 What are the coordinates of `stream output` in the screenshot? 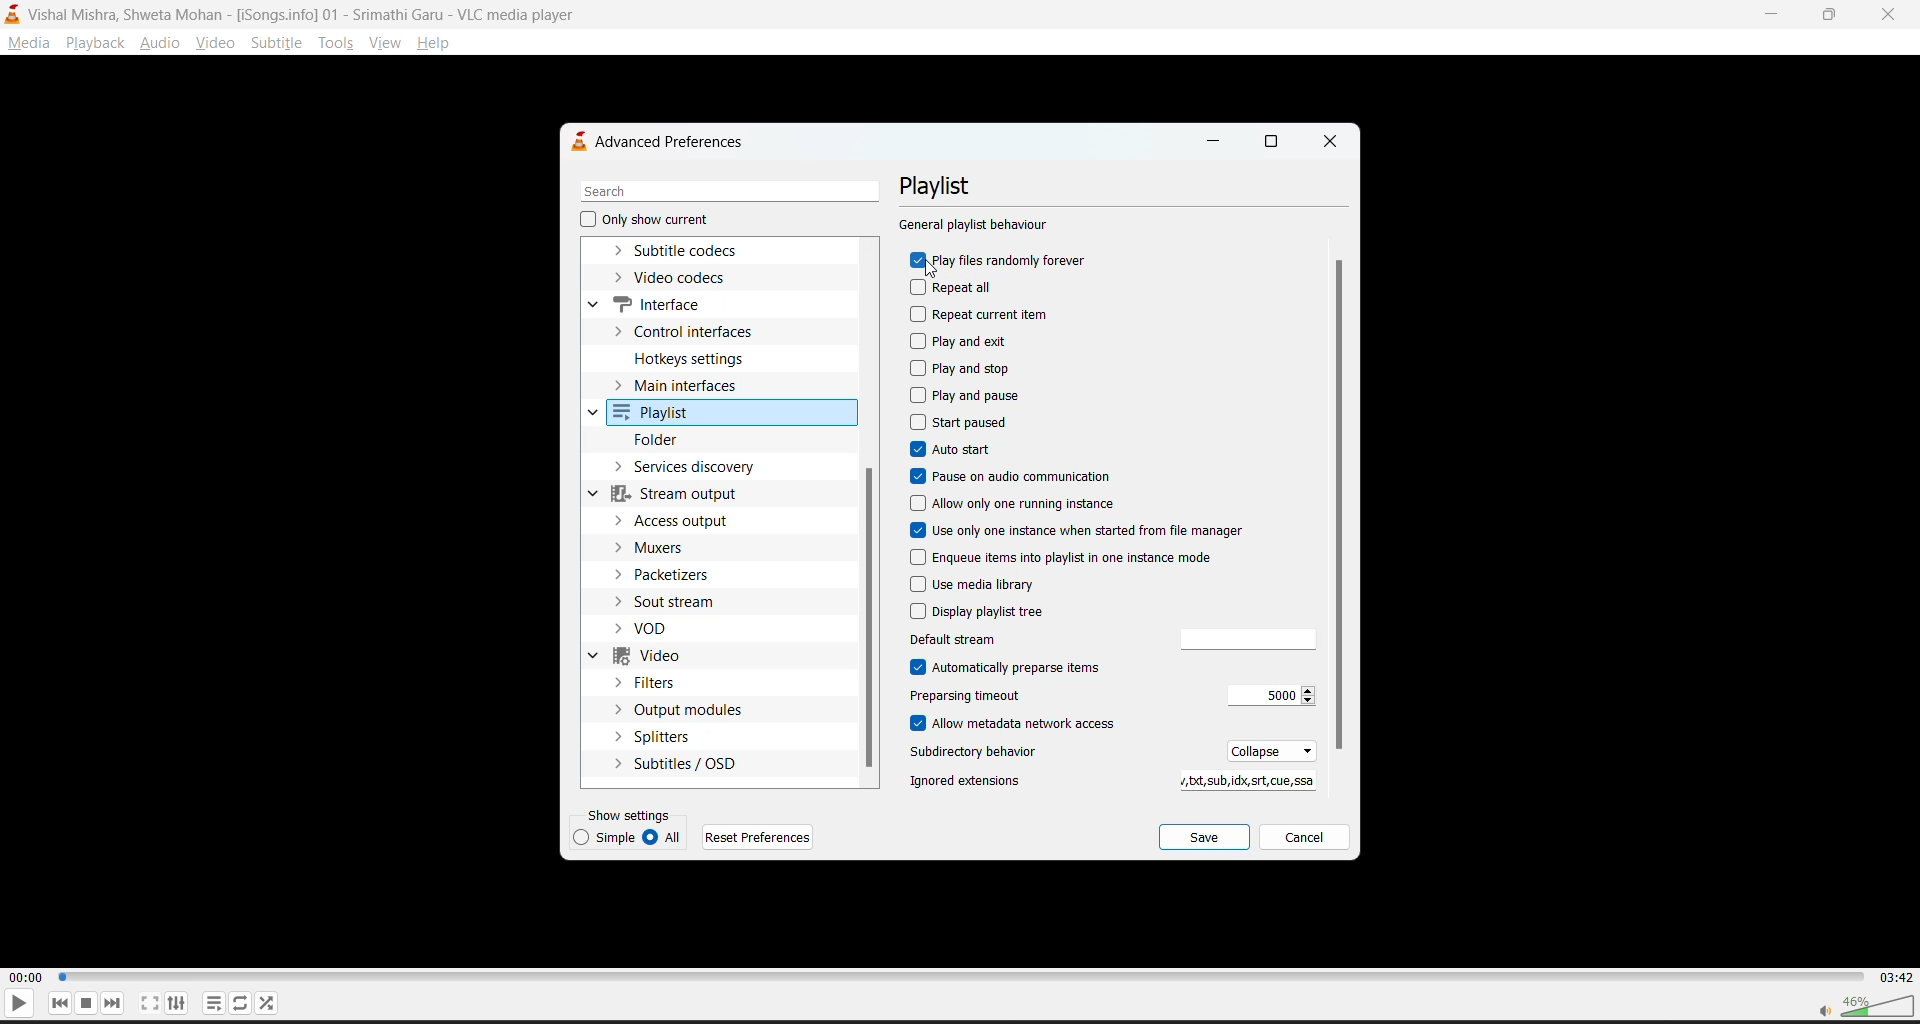 It's located at (677, 495).